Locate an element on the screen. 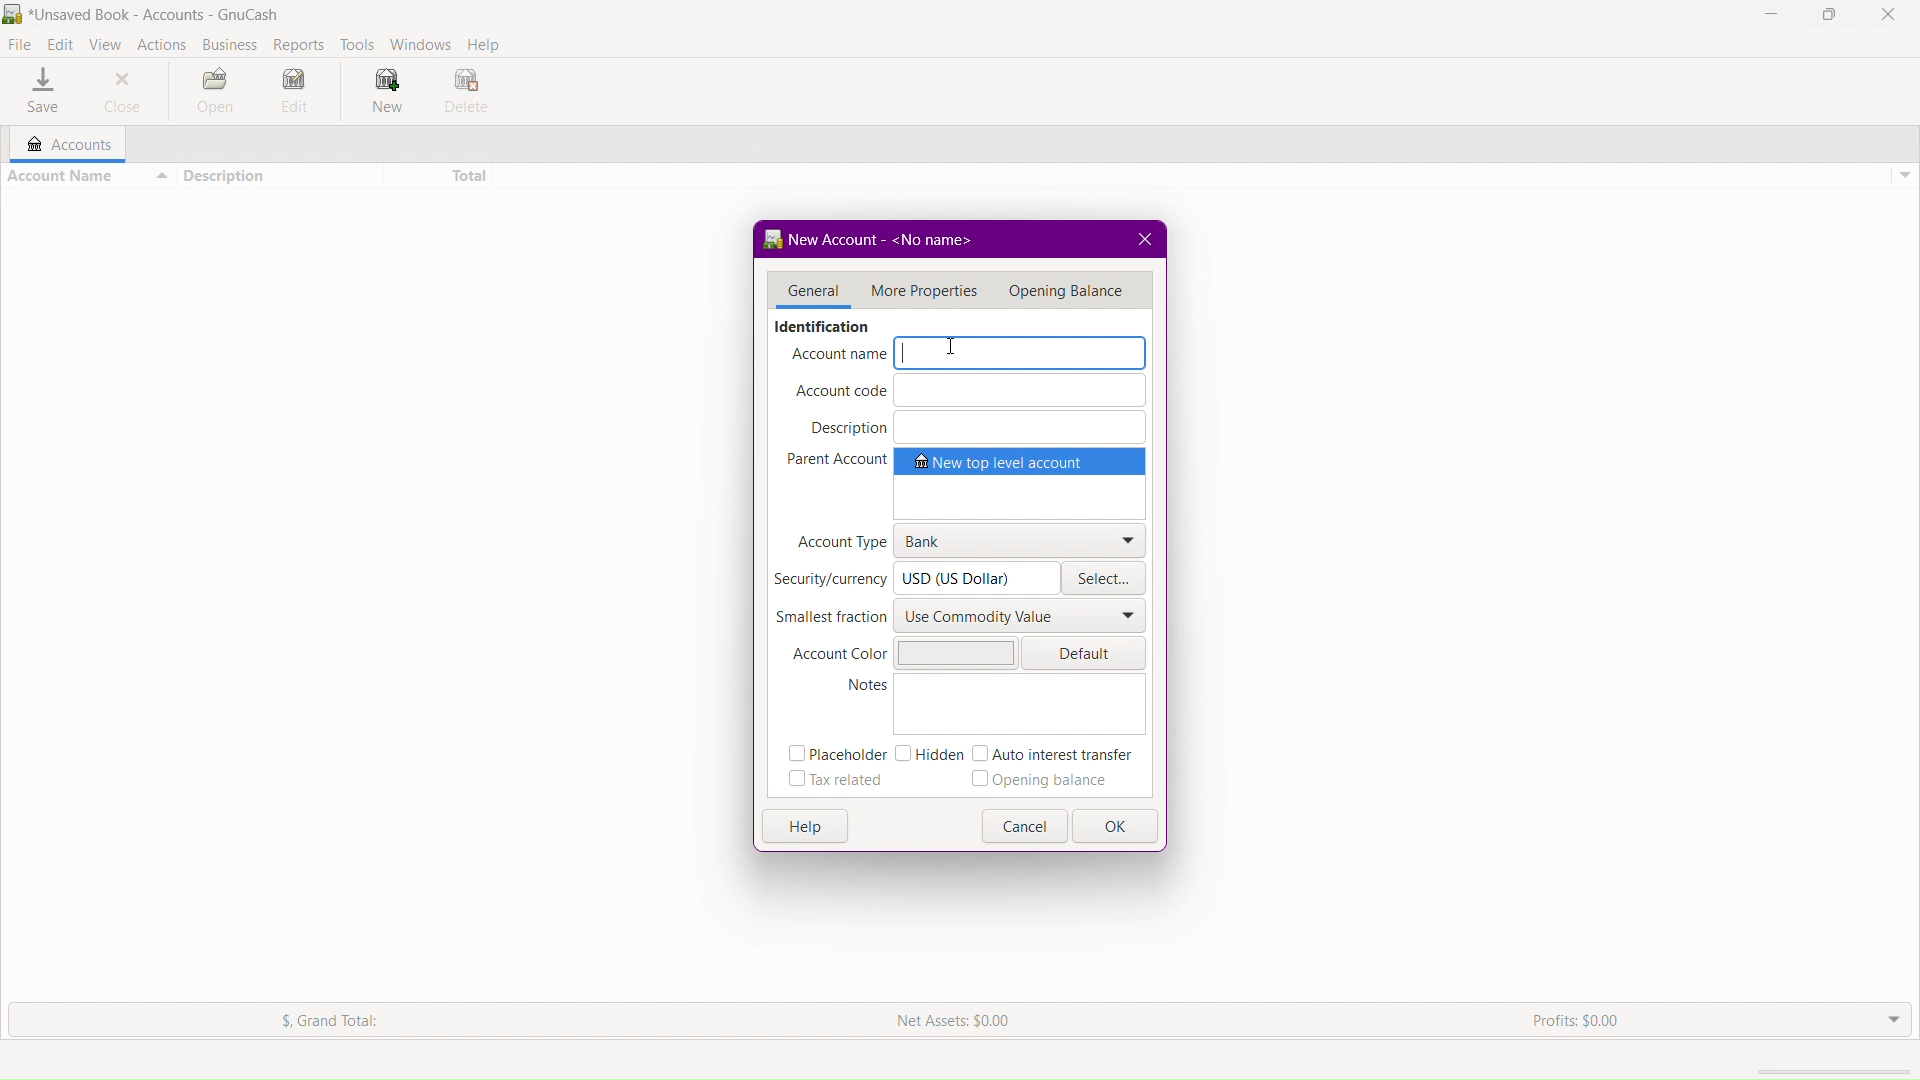  Reports is located at coordinates (295, 42).